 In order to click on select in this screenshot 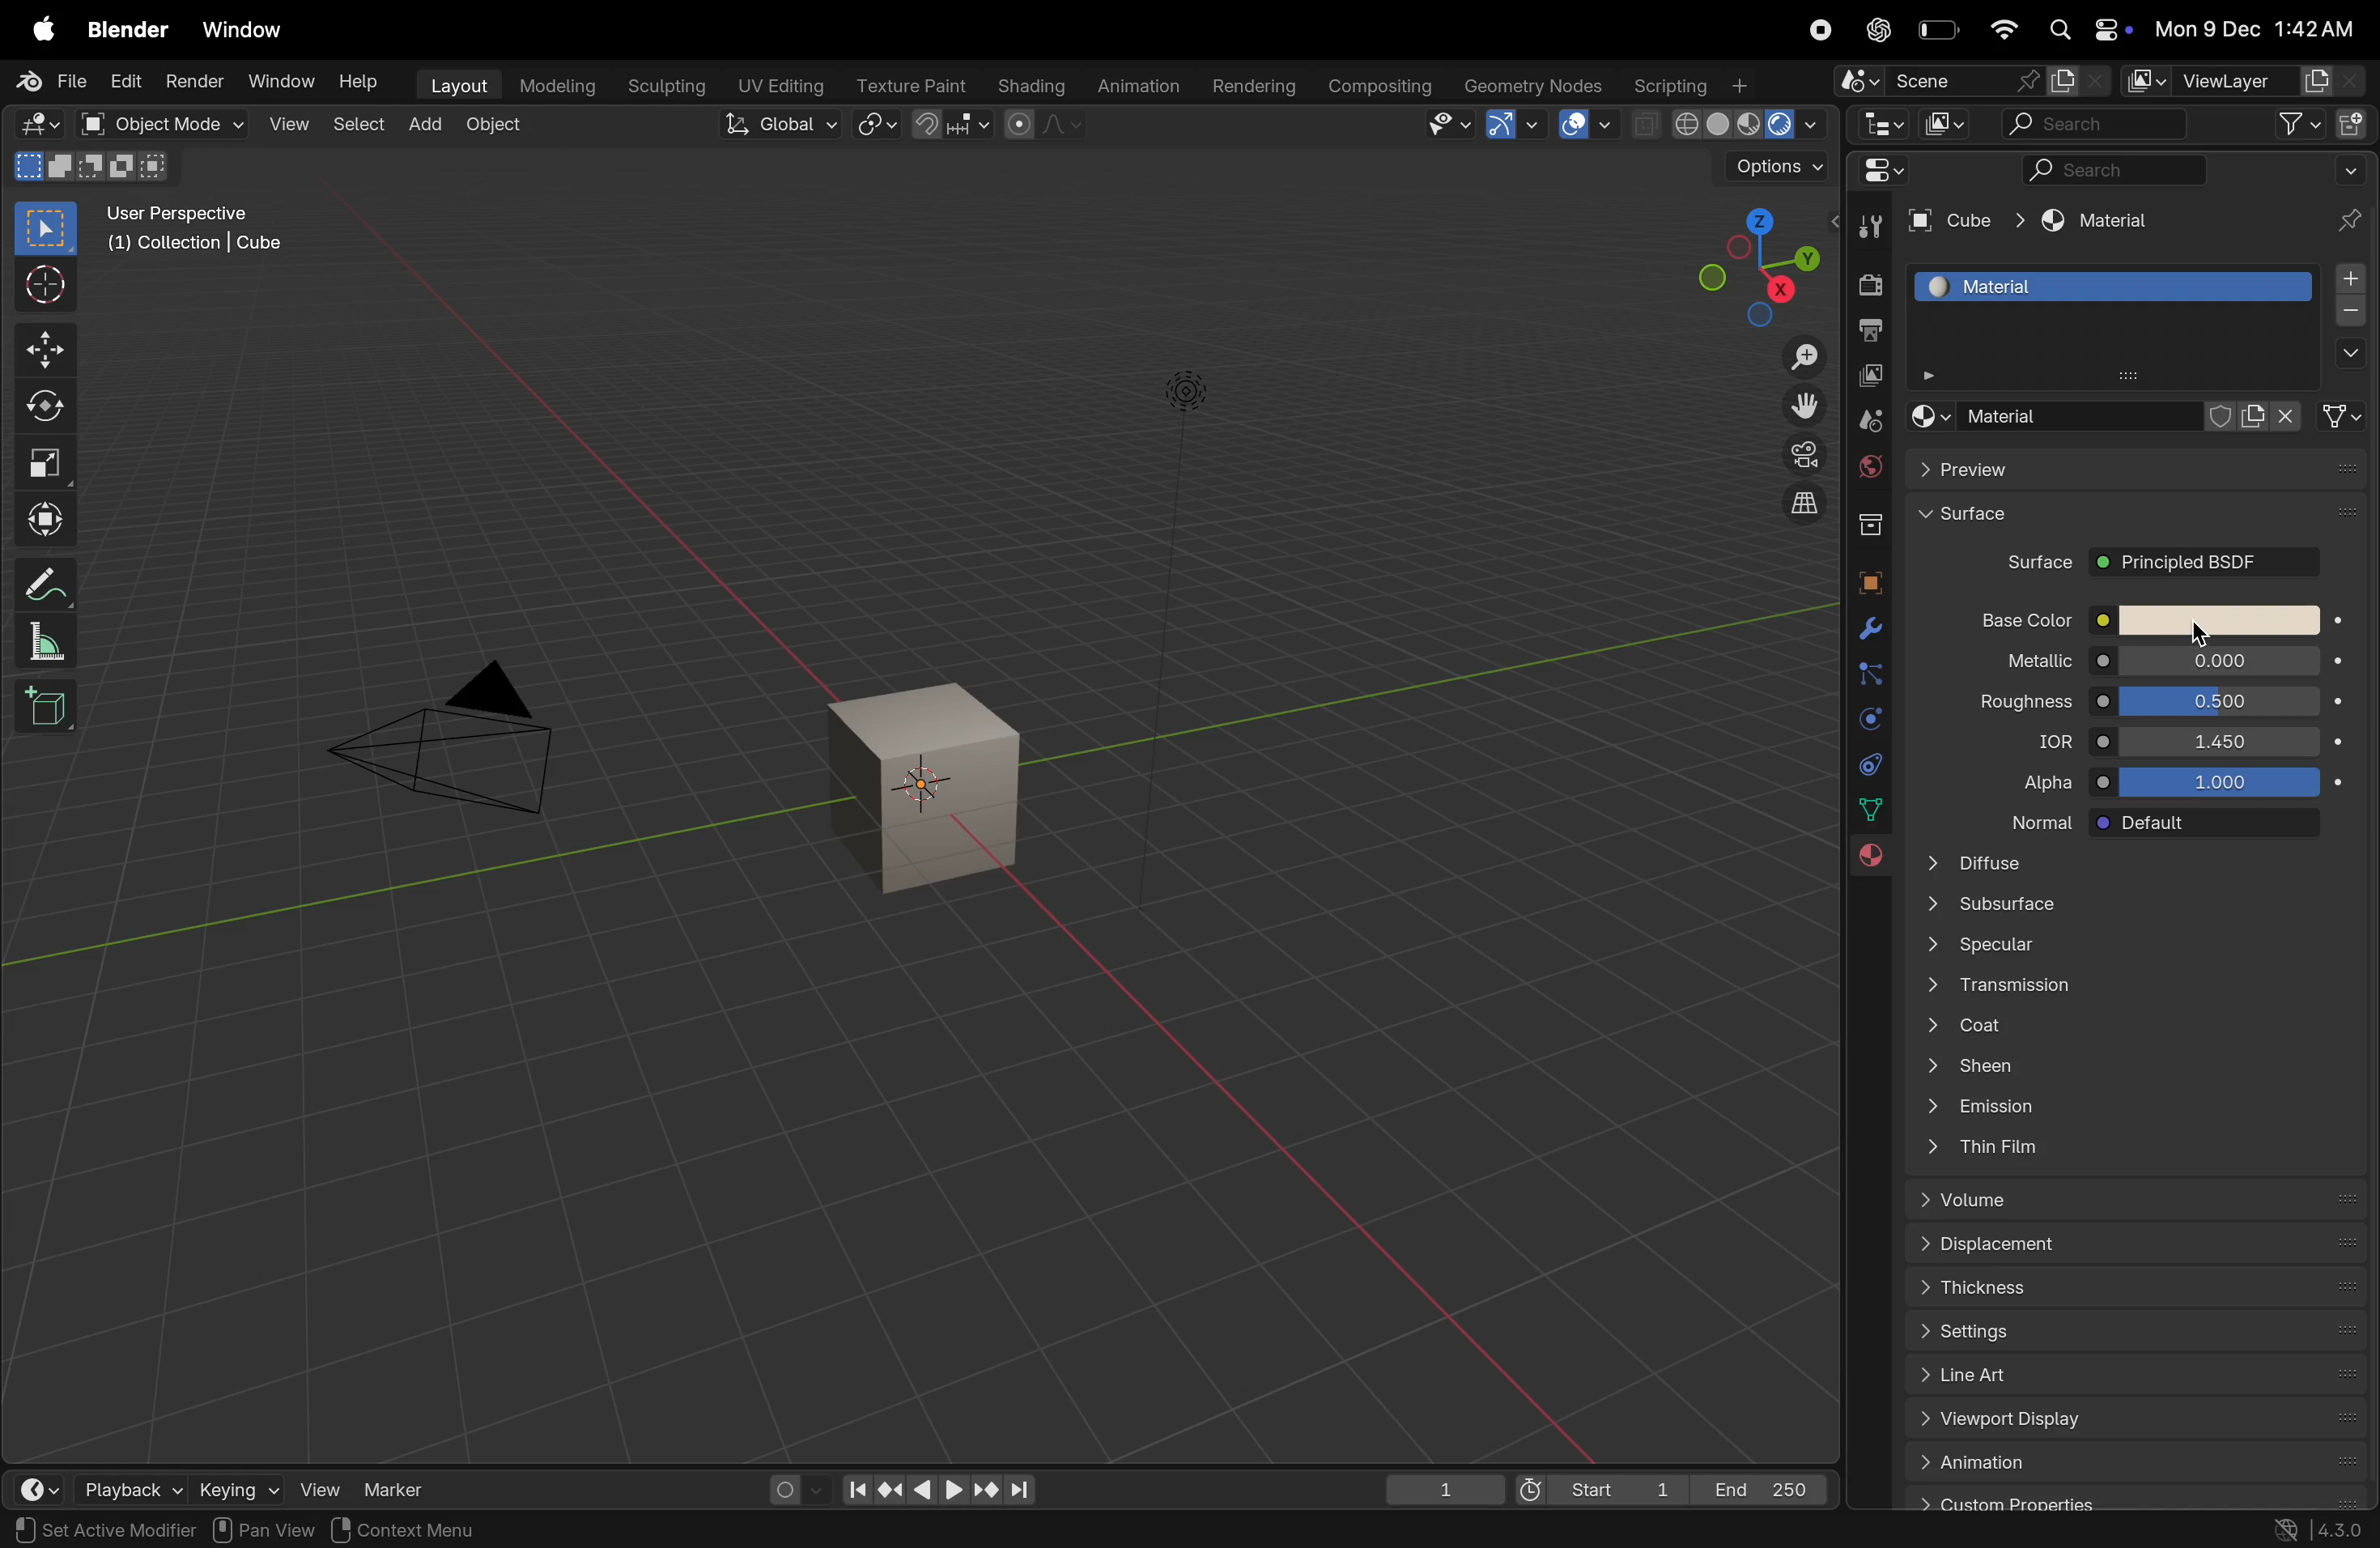, I will do `click(359, 128)`.